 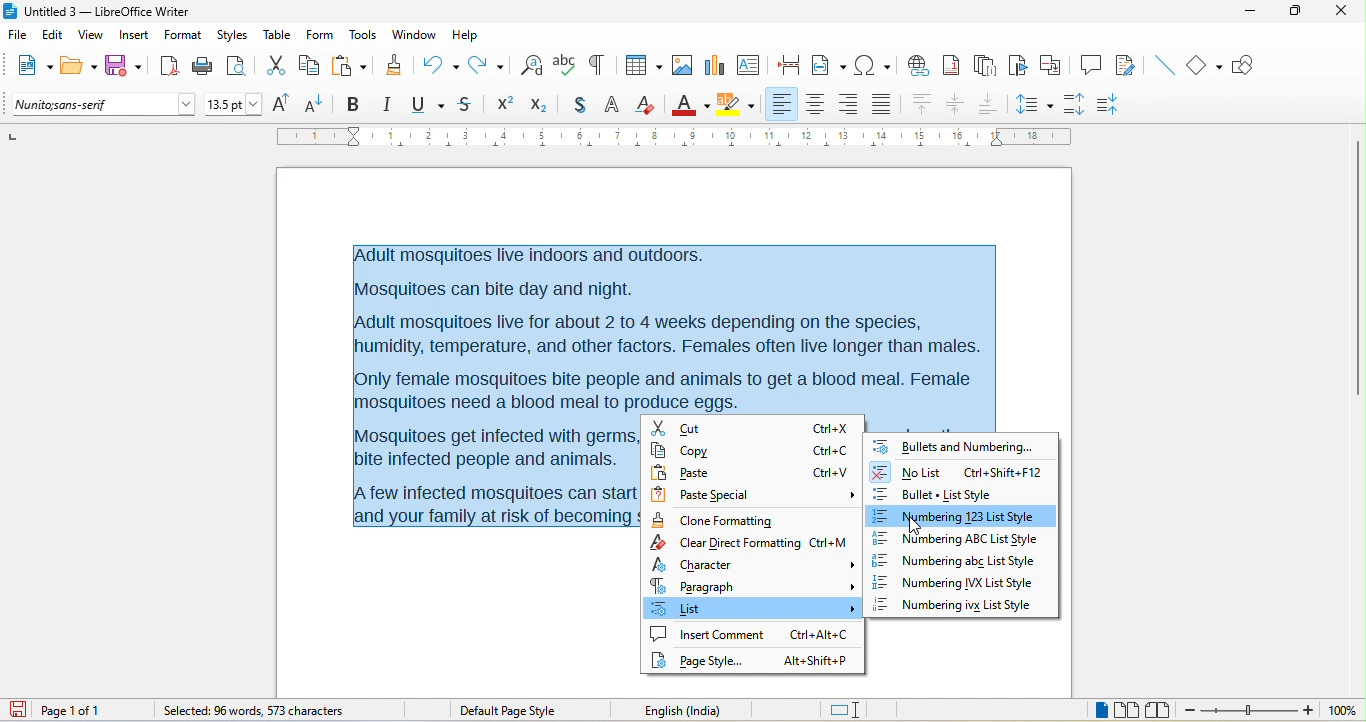 What do you see at coordinates (202, 69) in the screenshot?
I see `print` at bounding box center [202, 69].